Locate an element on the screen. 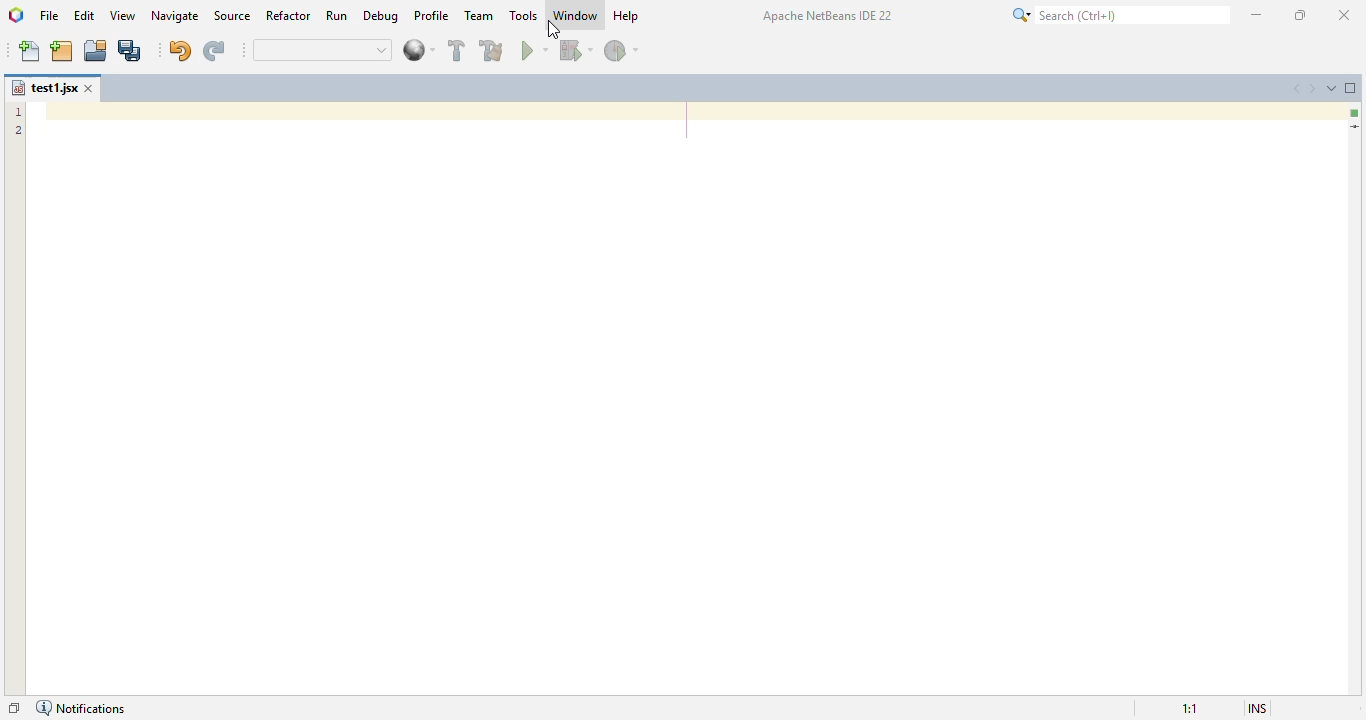 Image resolution: width=1366 pixels, height=720 pixels. restore window group is located at coordinates (14, 706).